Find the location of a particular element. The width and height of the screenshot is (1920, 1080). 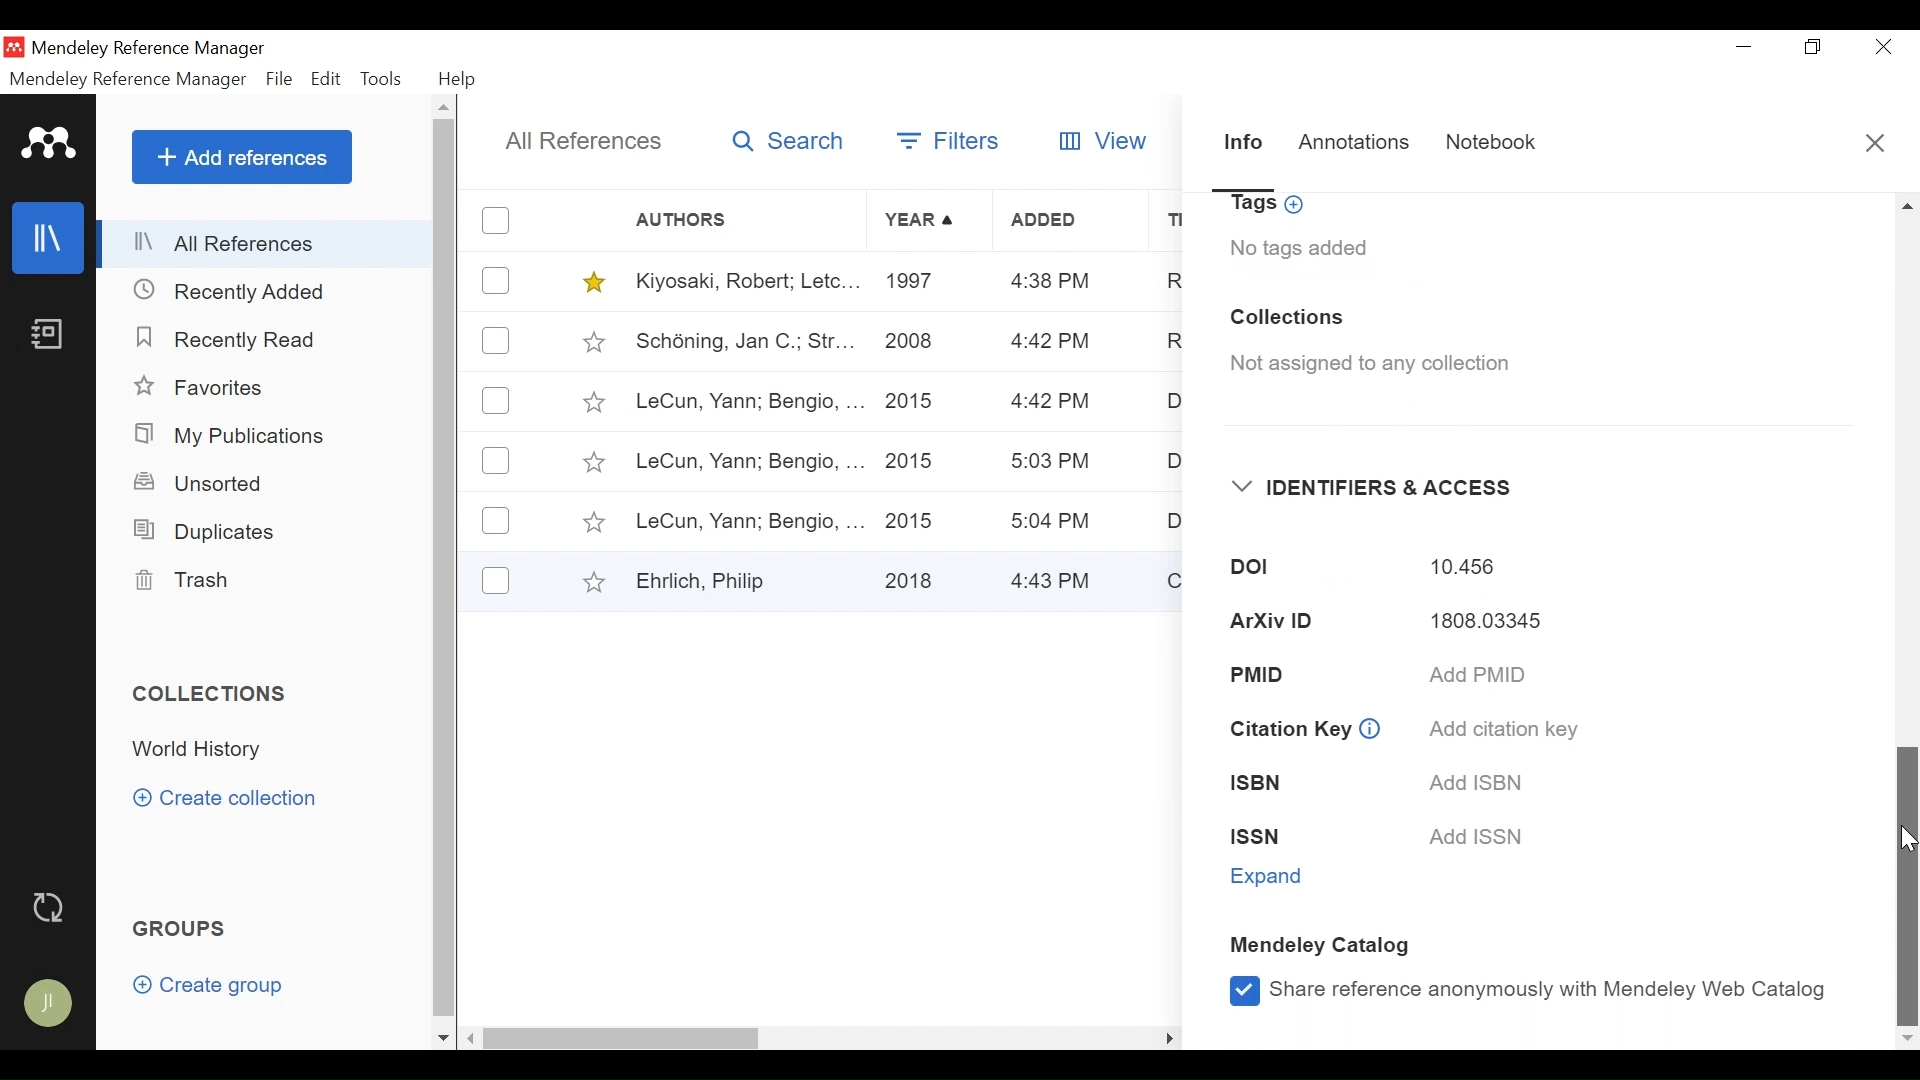

Identifiers & Access is located at coordinates (1373, 488).